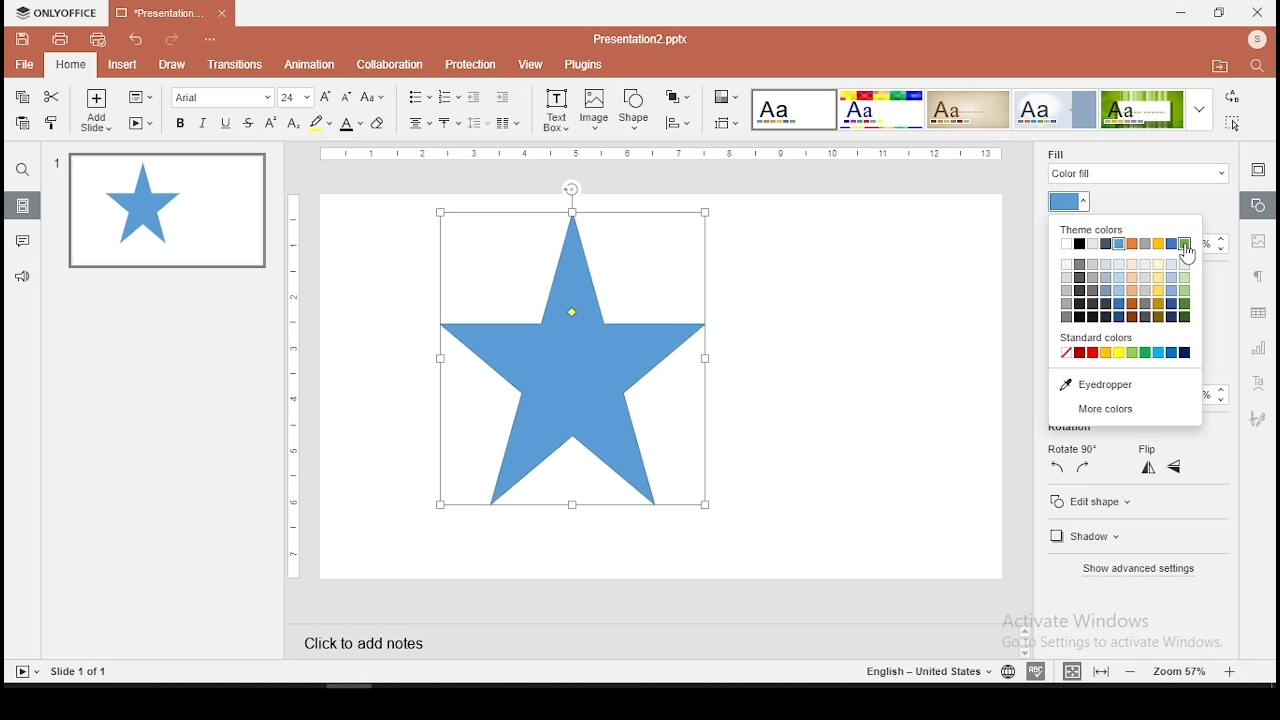  I want to click on mouse pointer, so click(1191, 257).